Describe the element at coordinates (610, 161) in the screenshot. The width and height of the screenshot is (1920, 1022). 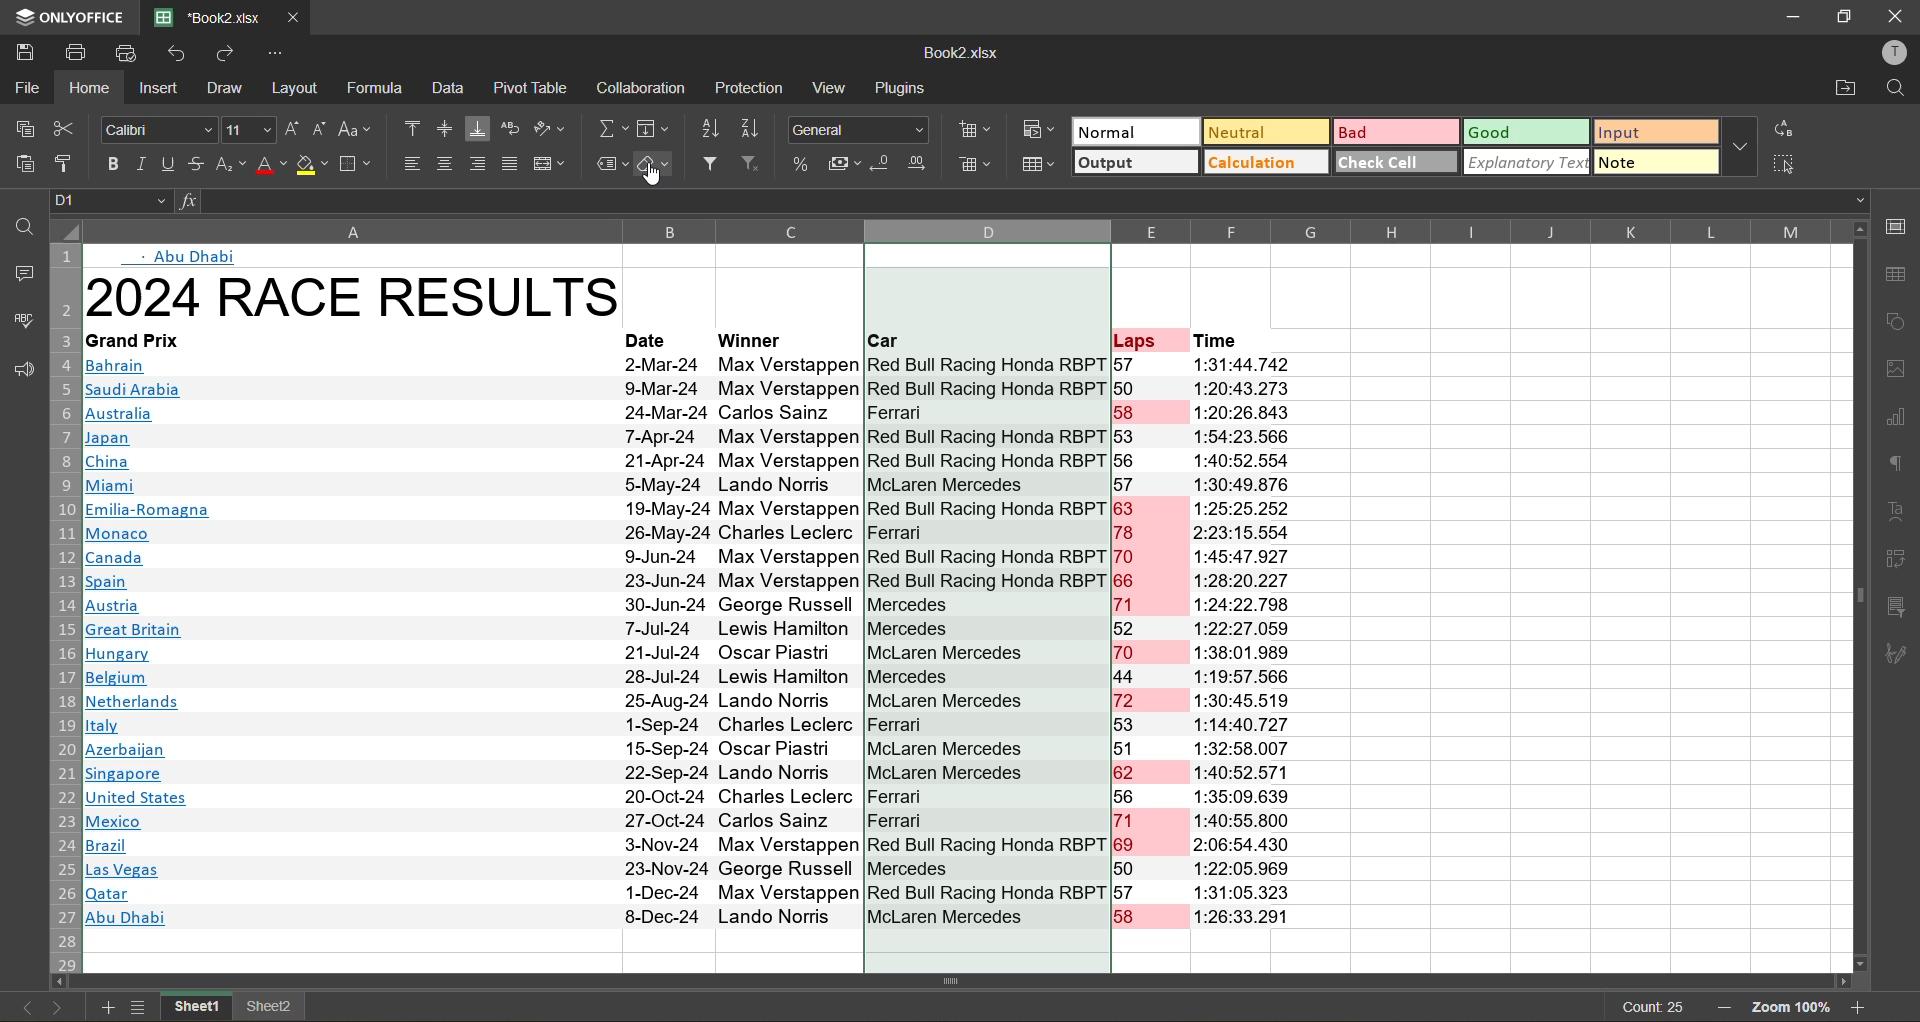
I see `named ranges` at that location.